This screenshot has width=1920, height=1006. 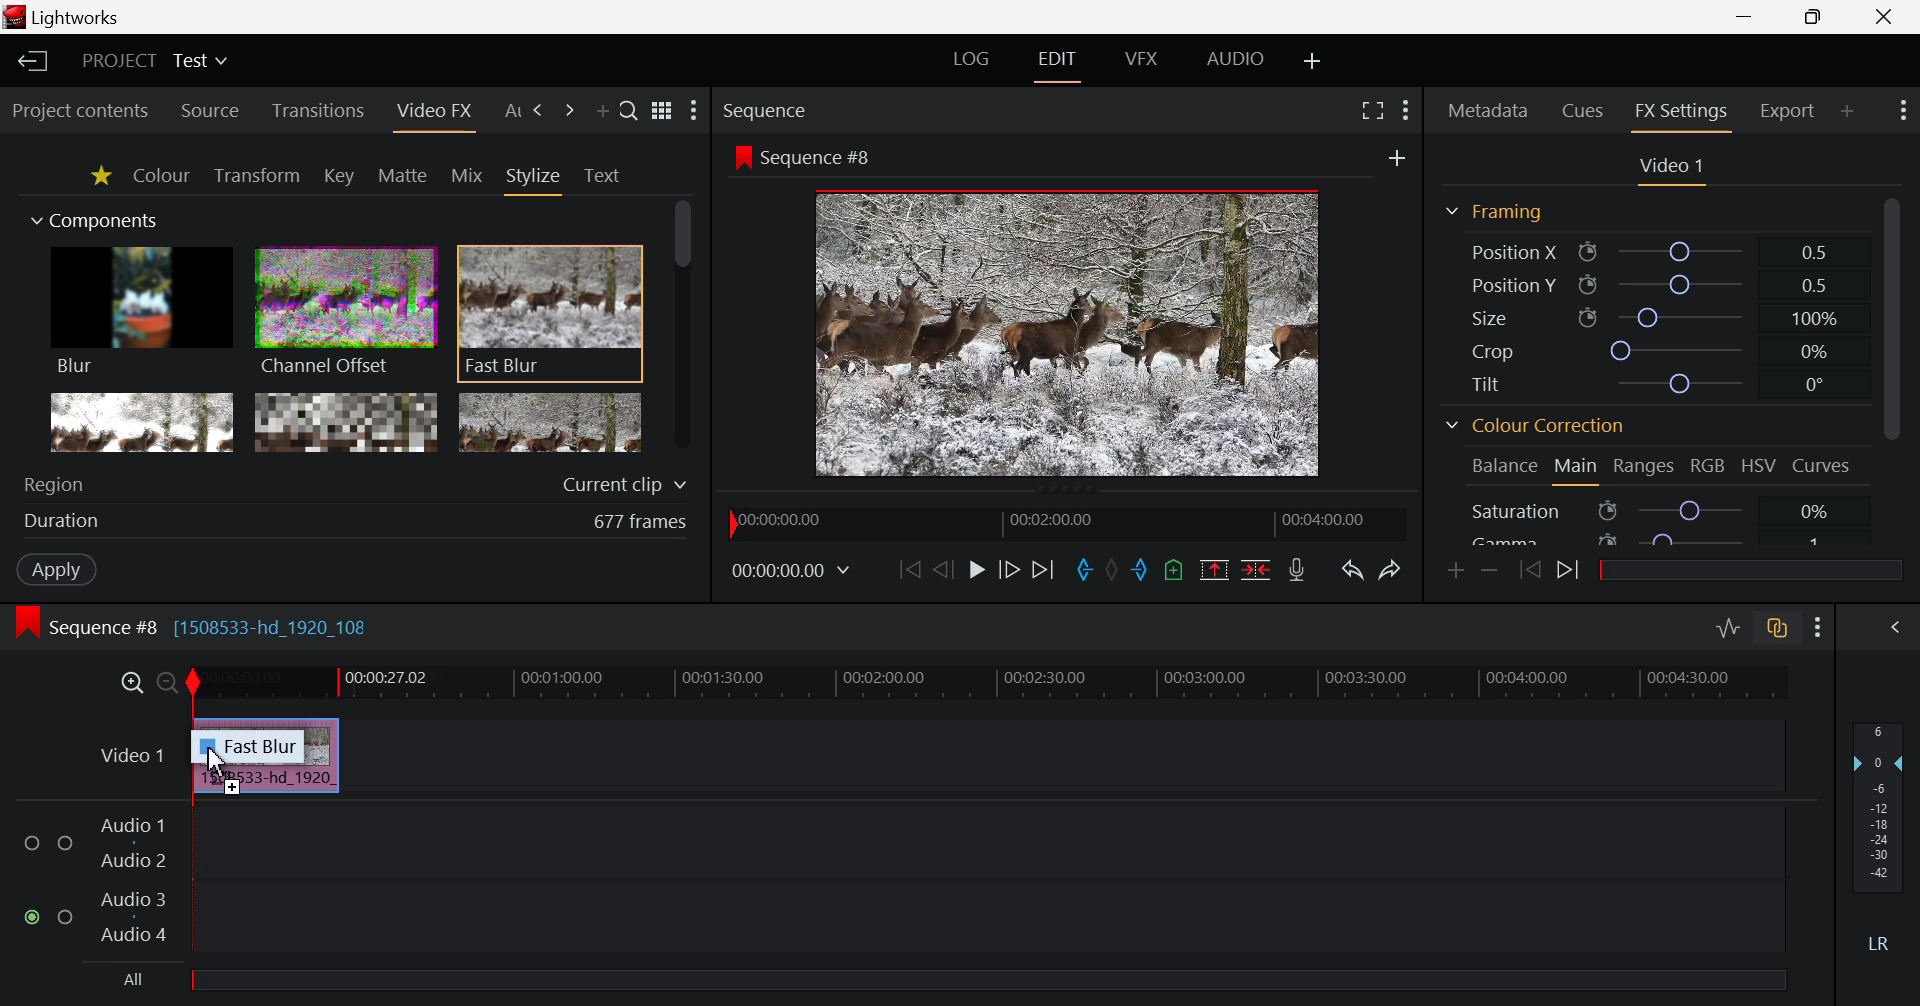 I want to click on Mark In, so click(x=1086, y=566).